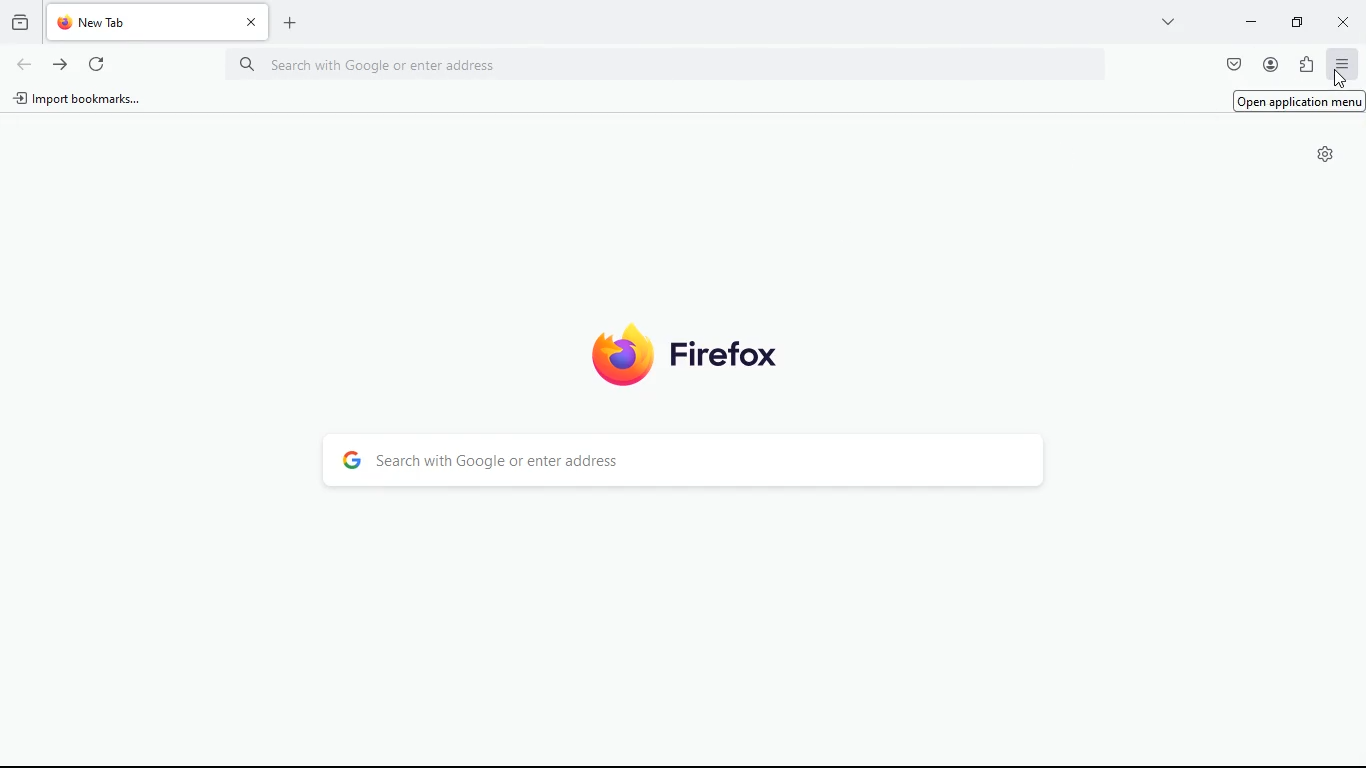 The height and width of the screenshot is (768, 1366). What do you see at coordinates (289, 23) in the screenshot?
I see `Add Tab` at bounding box center [289, 23].